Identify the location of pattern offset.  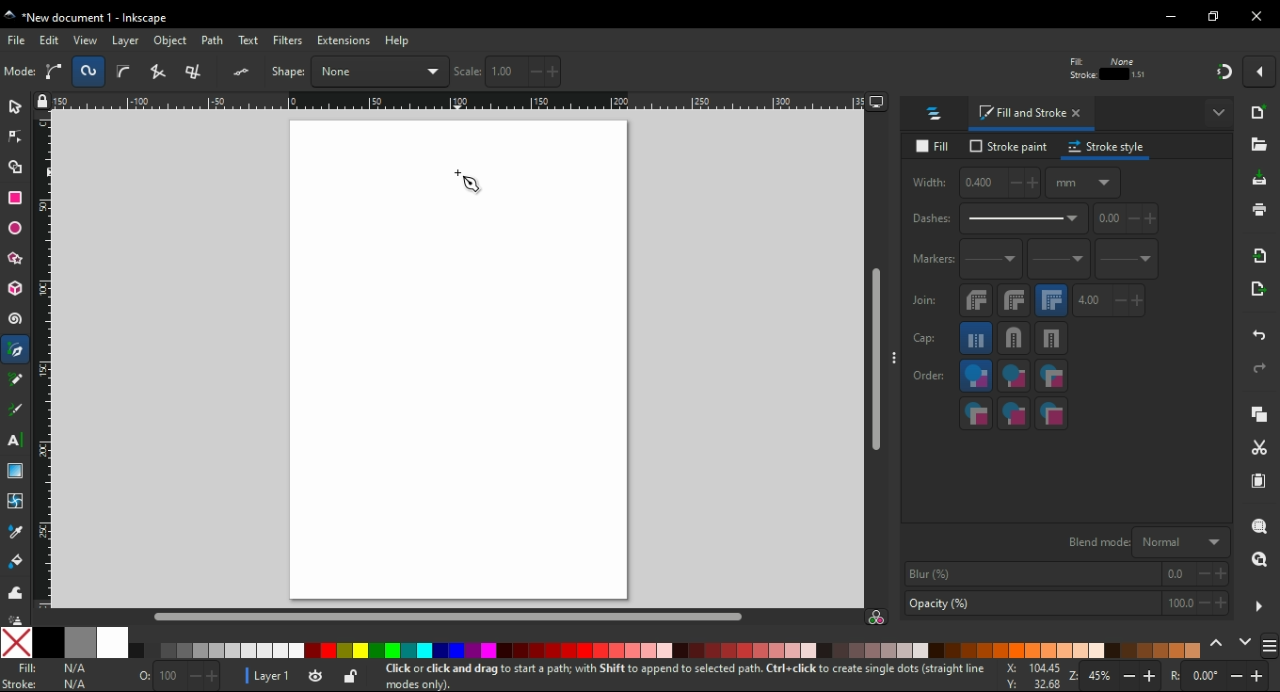
(1127, 219).